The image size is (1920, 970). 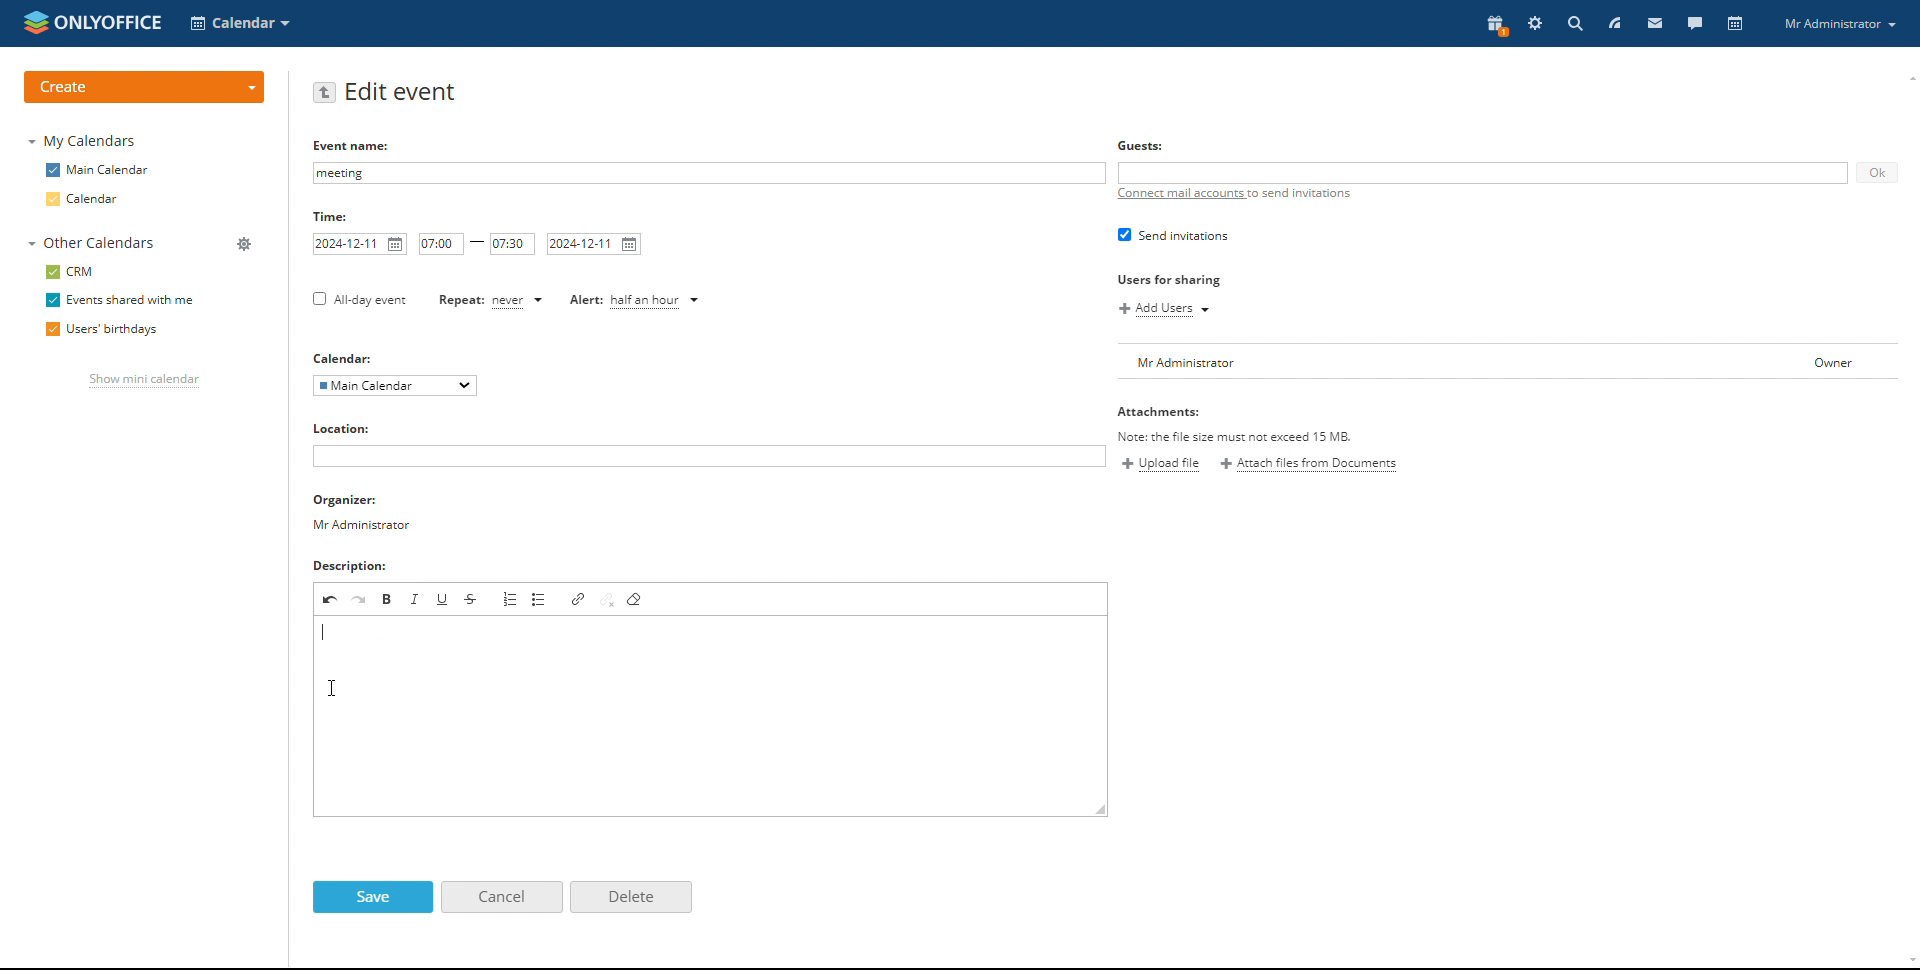 What do you see at coordinates (1737, 24) in the screenshot?
I see `calendar` at bounding box center [1737, 24].